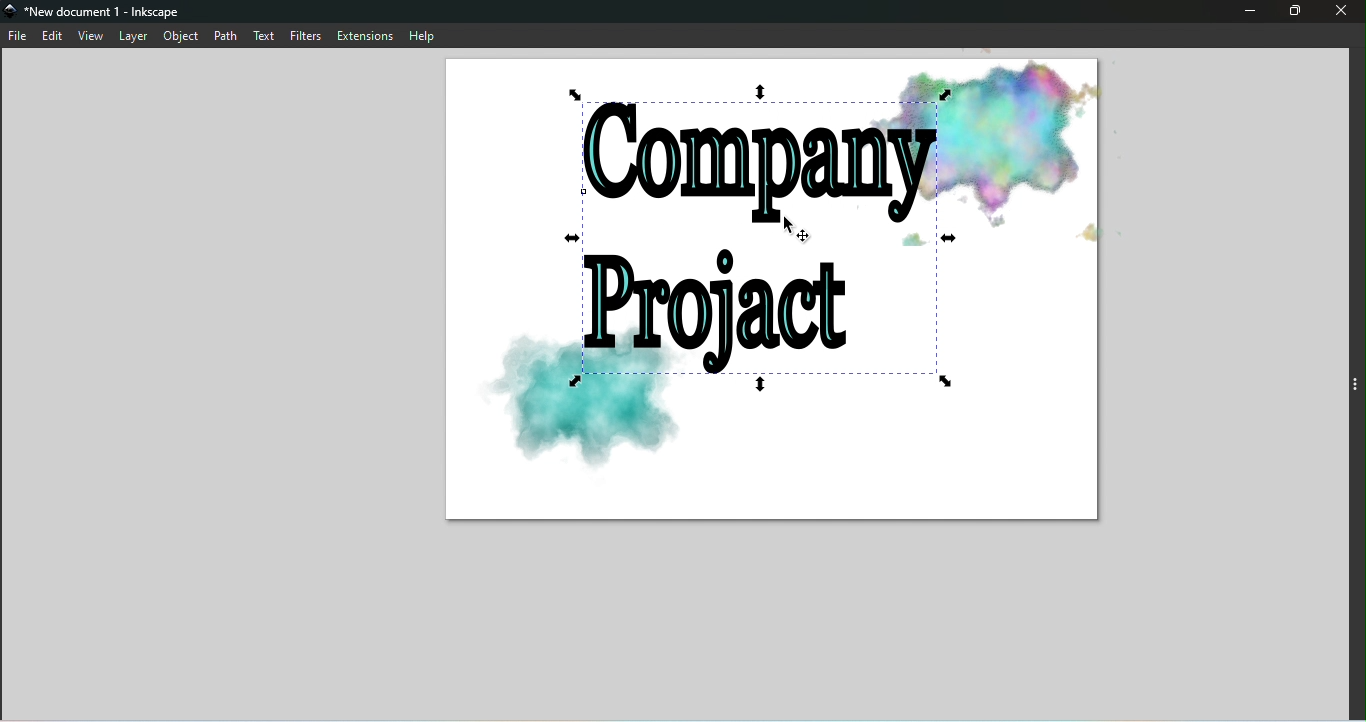 This screenshot has width=1366, height=722. Describe the element at coordinates (799, 231) in the screenshot. I see `cursor` at that location.